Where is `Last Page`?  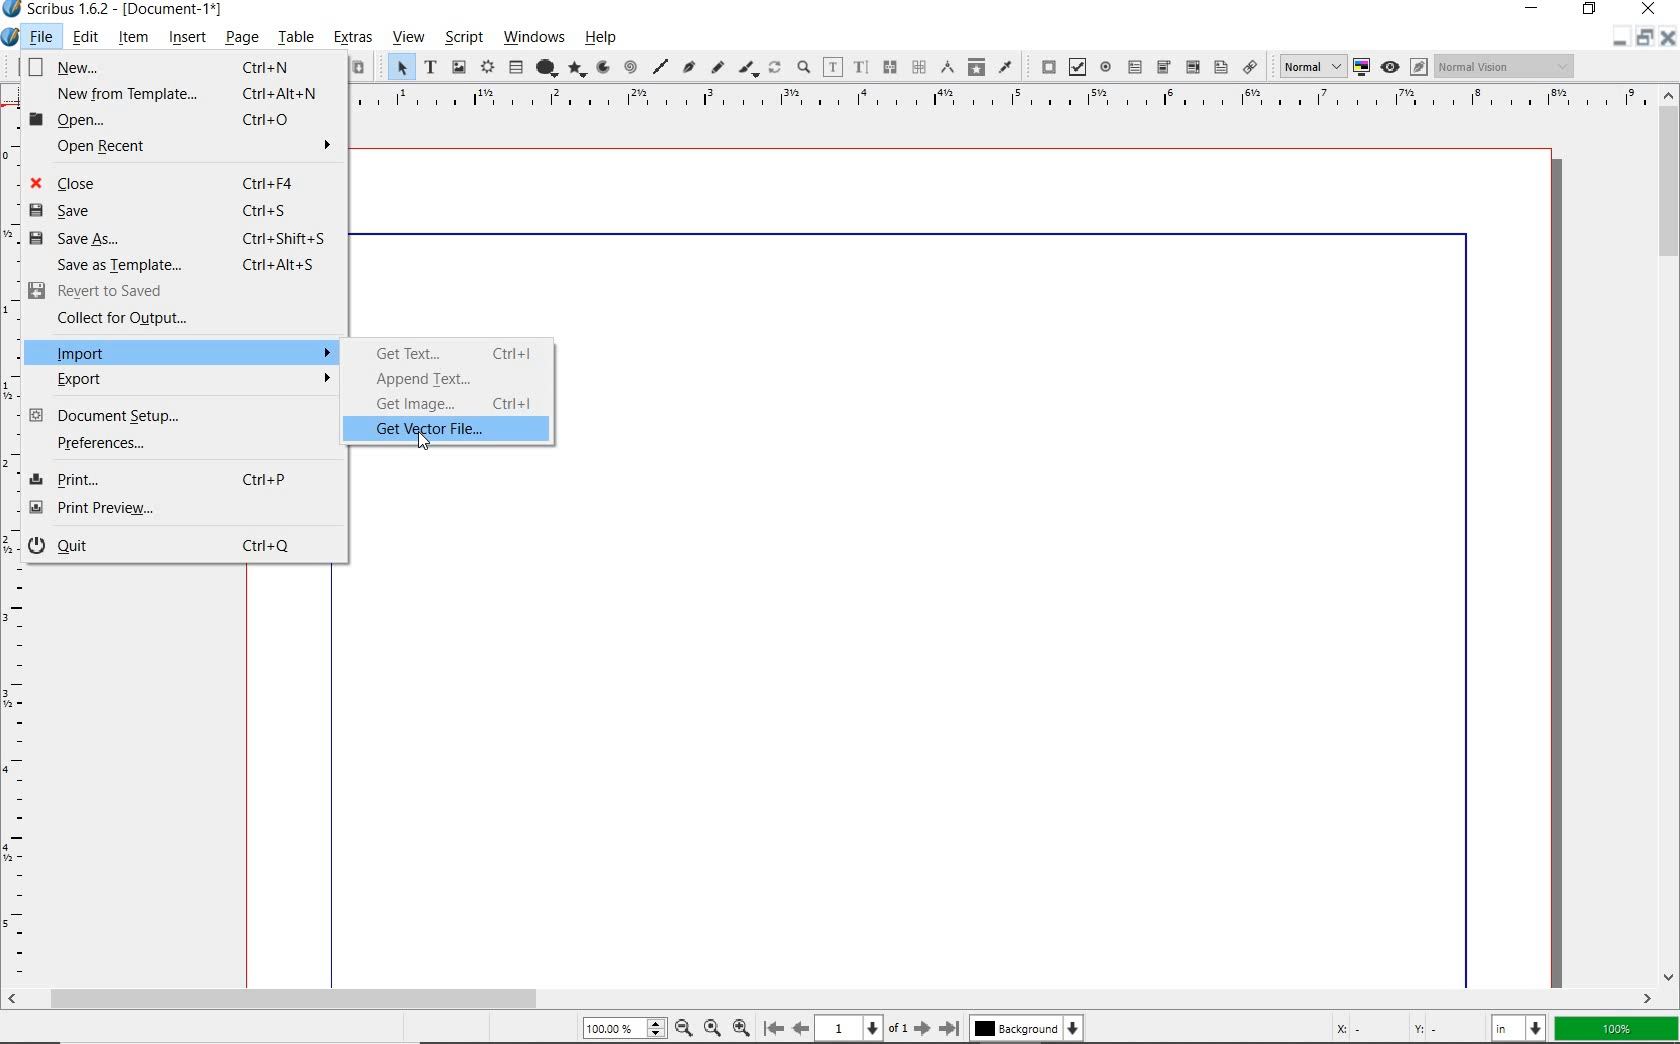 Last Page is located at coordinates (950, 1028).